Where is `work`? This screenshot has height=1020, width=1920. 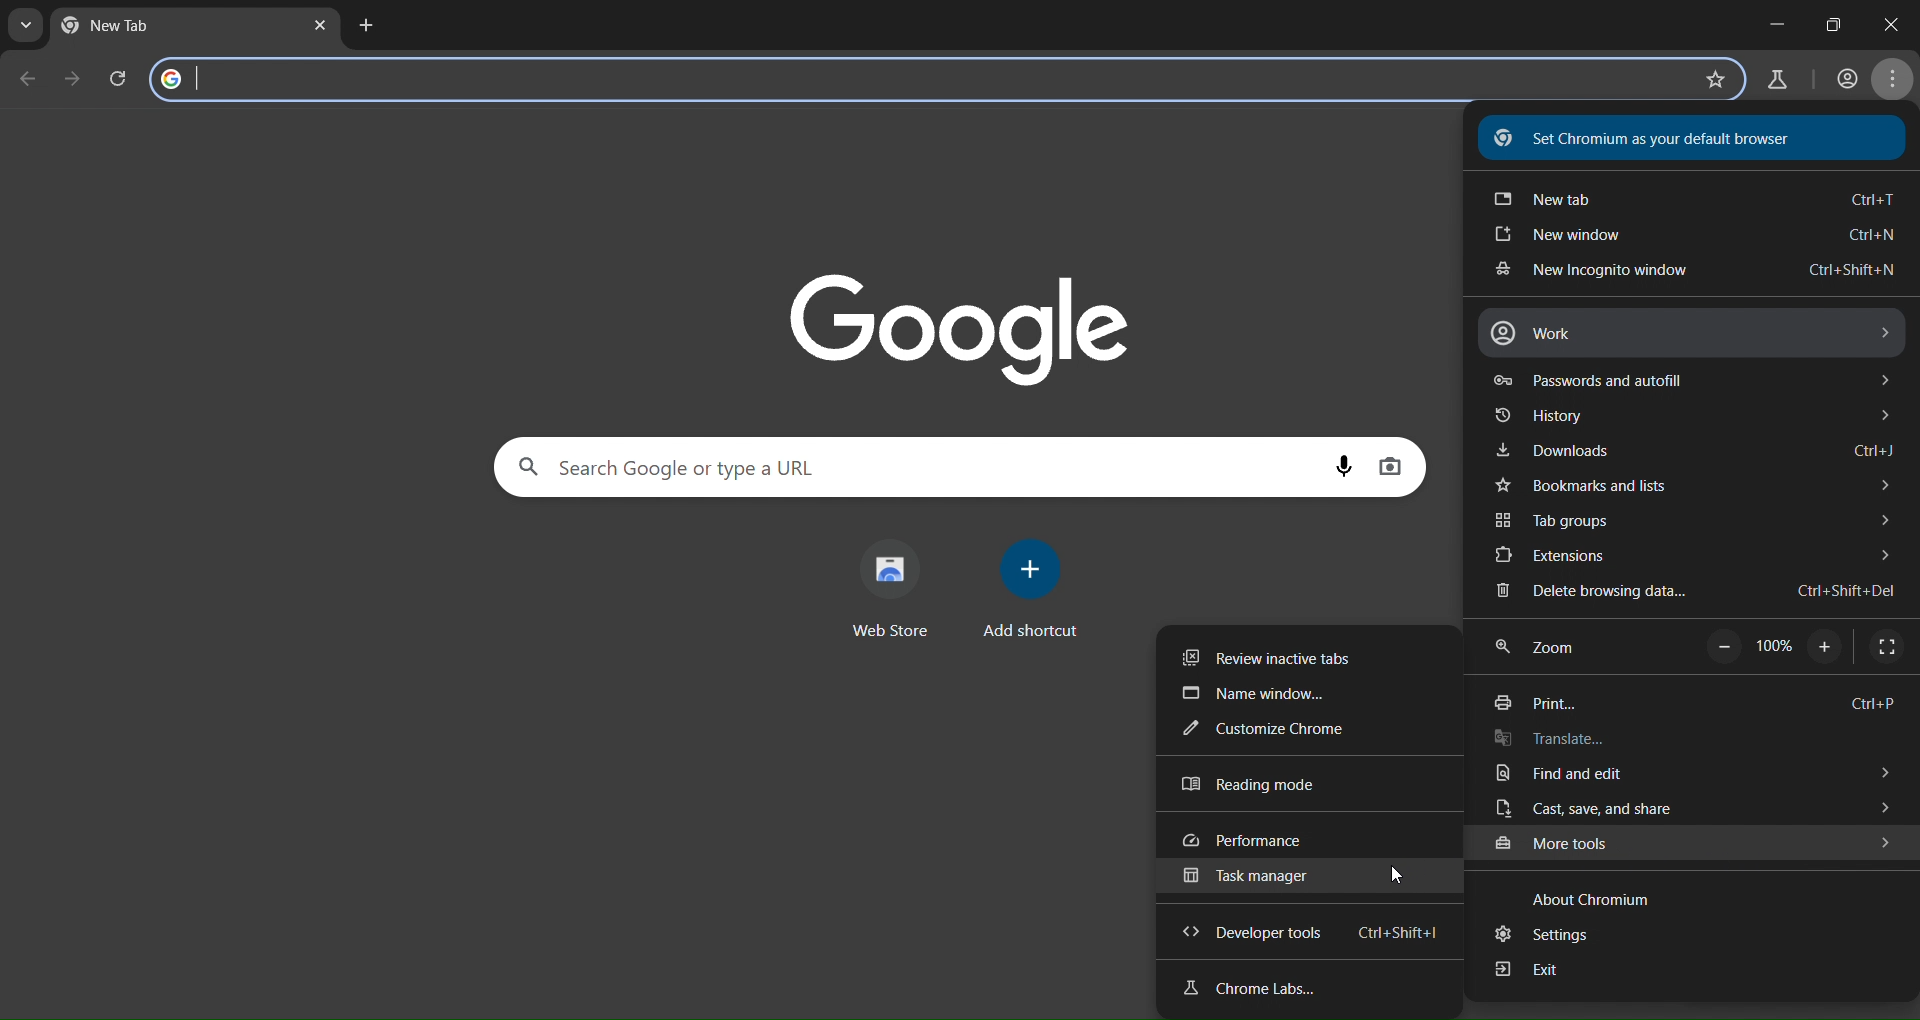
work is located at coordinates (1691, 333).